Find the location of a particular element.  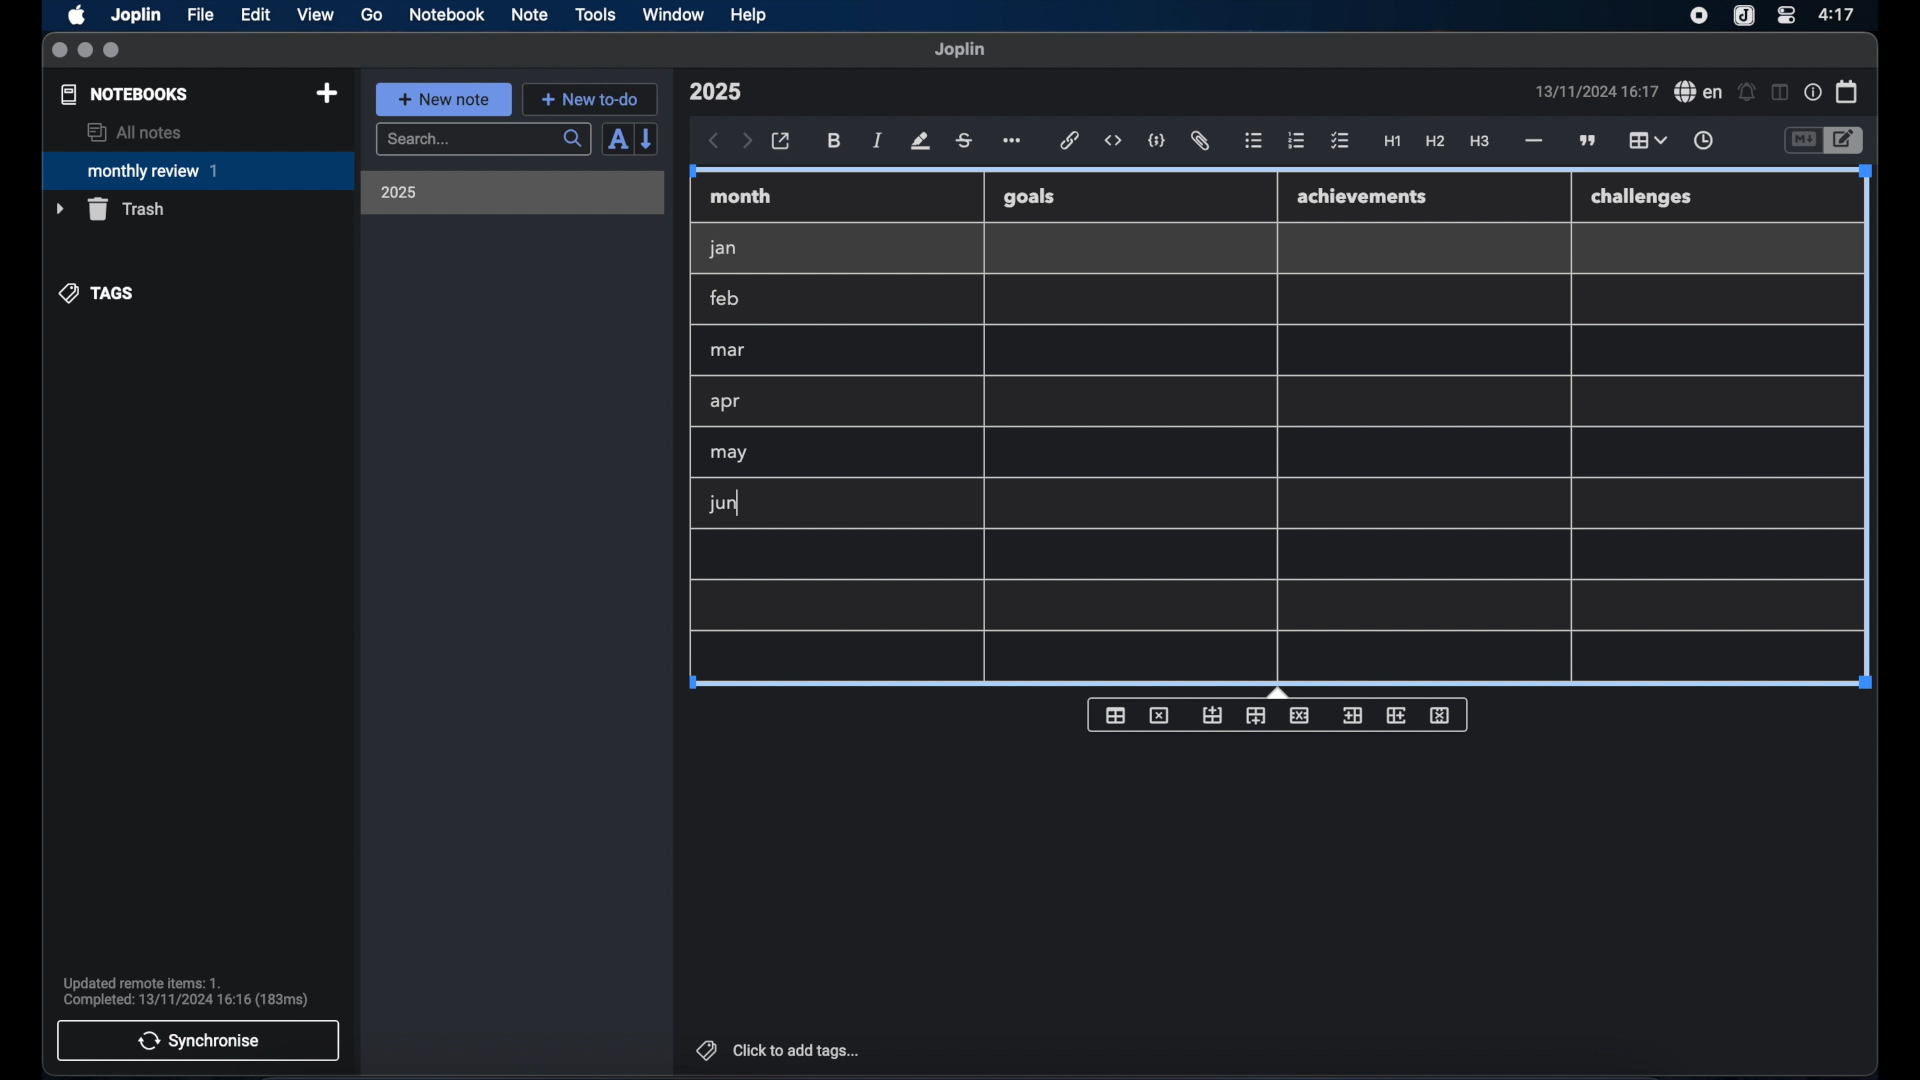

notebook is located at coordinates (447, 15).